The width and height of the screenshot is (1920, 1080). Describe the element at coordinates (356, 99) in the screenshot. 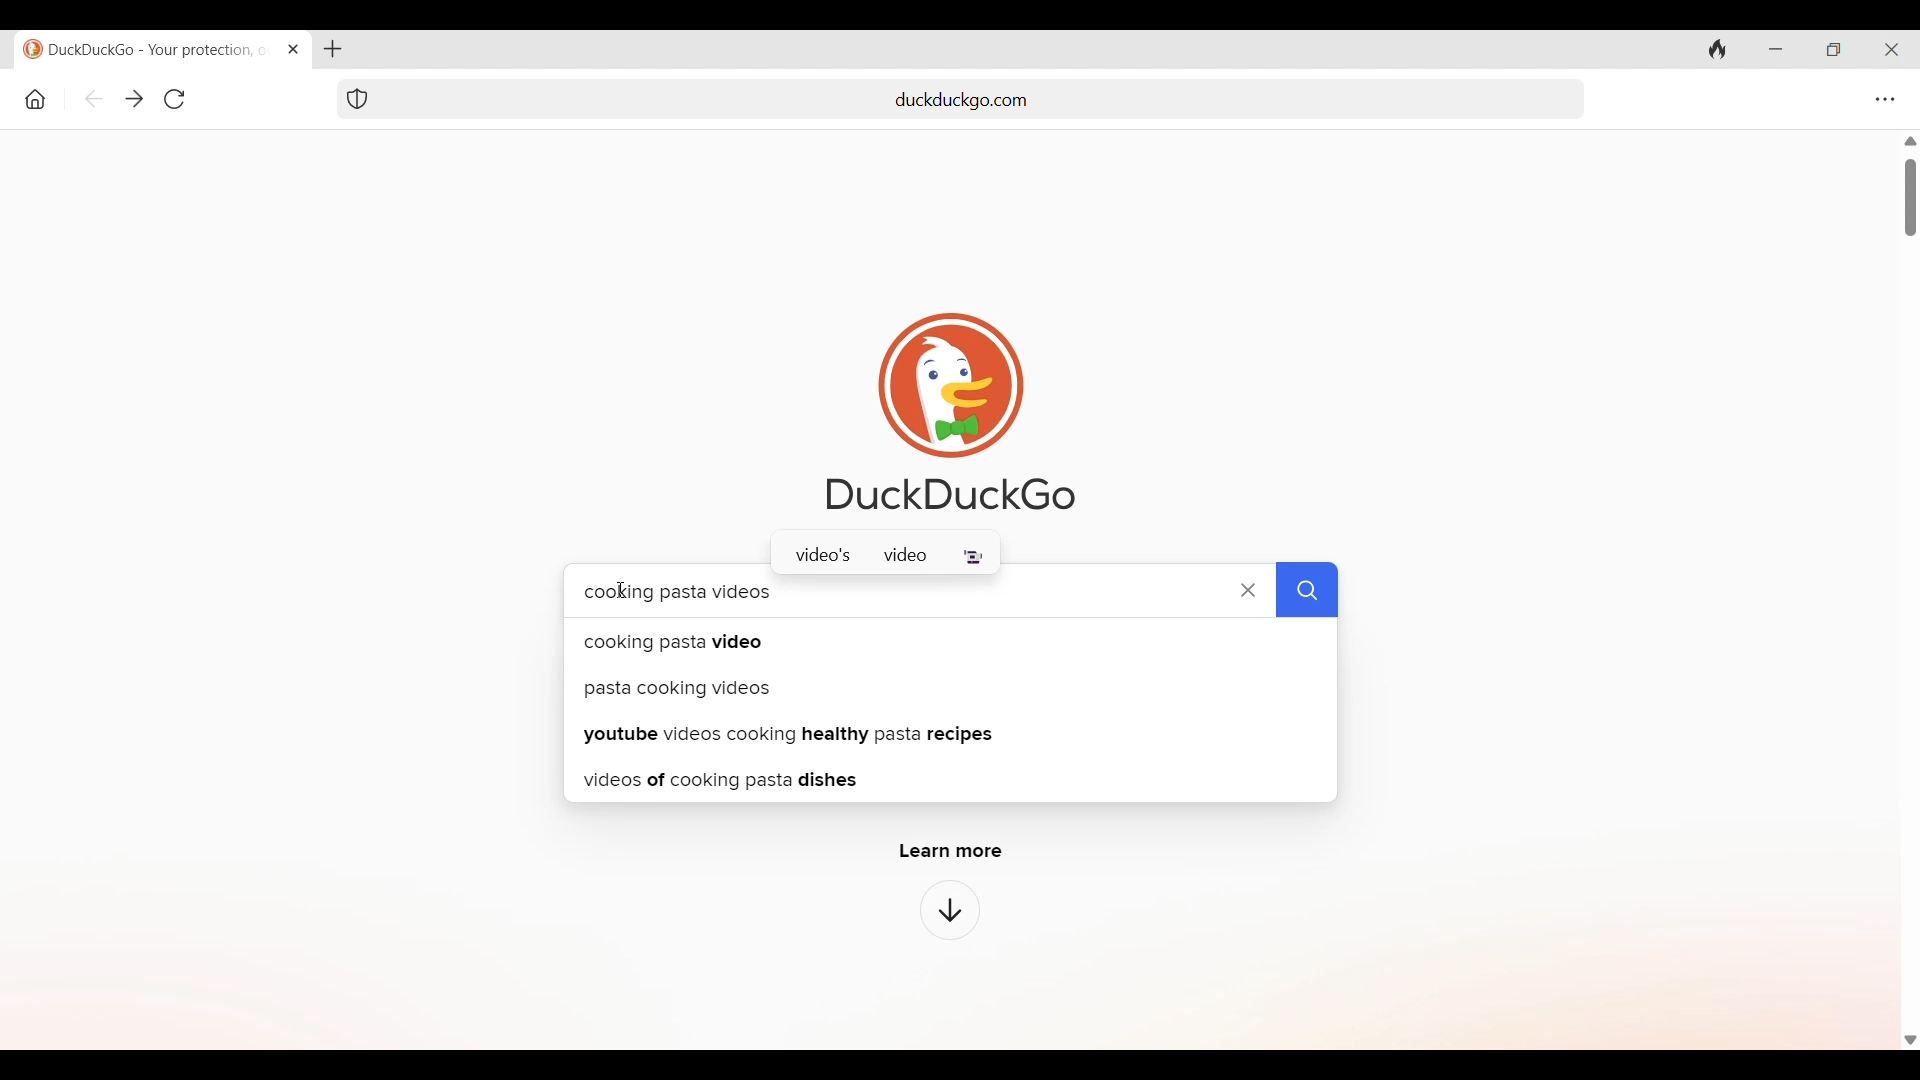

I see `Browser protection` at that location.